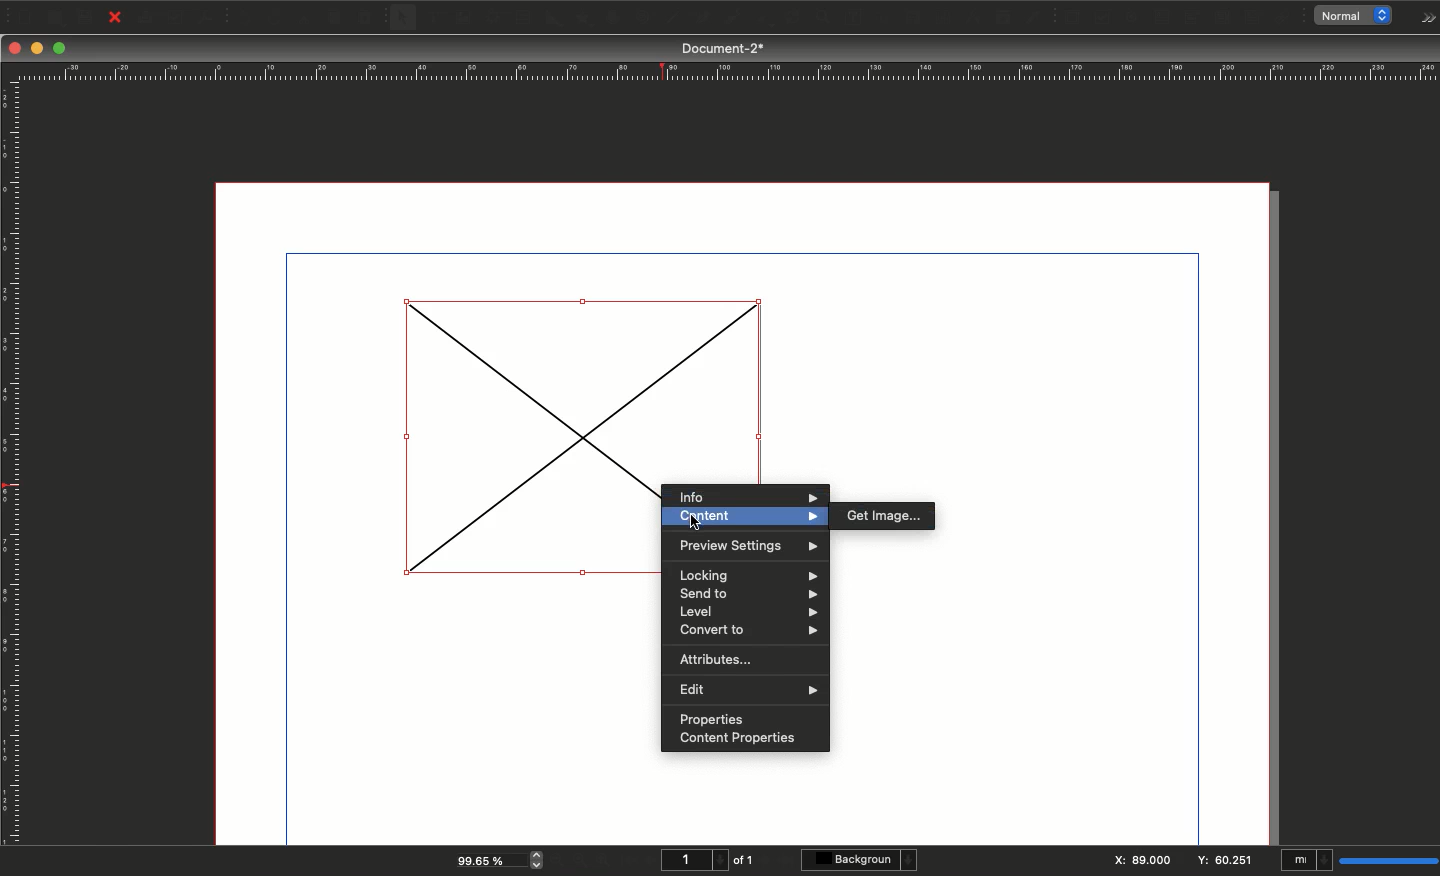 The width and height of the screenshot is (1440, 876). What do you see at coordinates (53, 18) in the screenshot?
I see `Open` at bounding box center [53, 18].